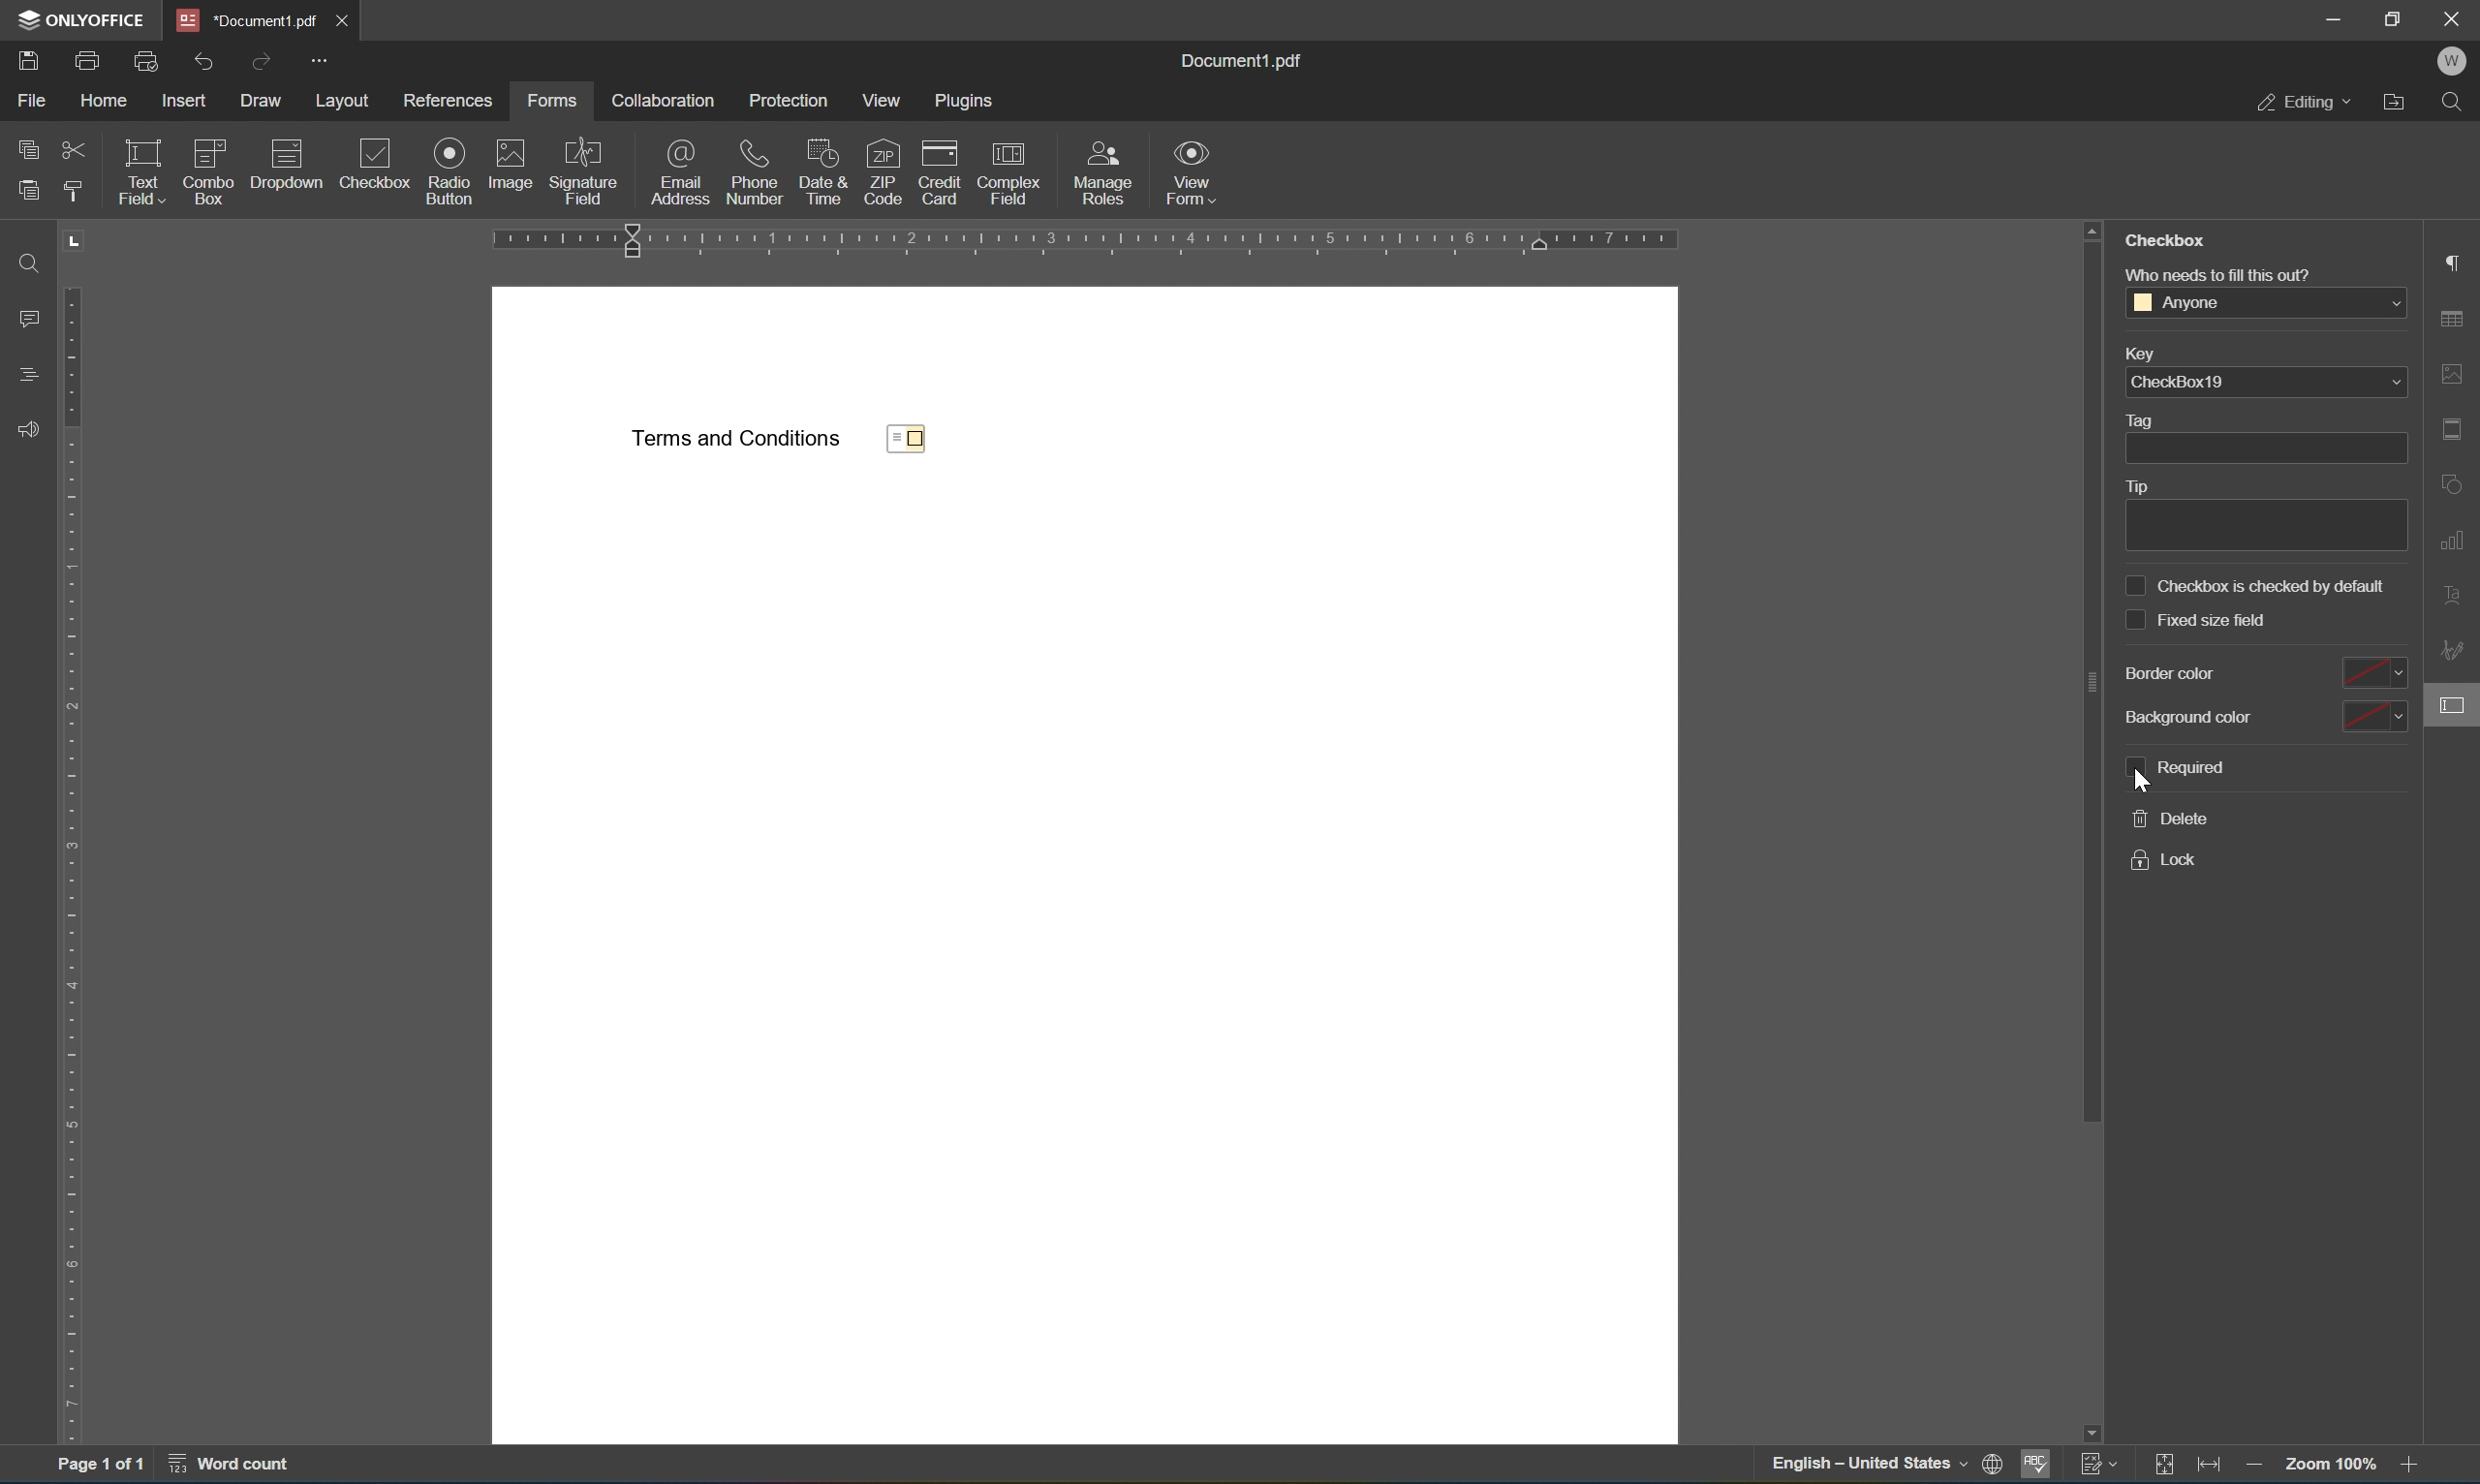  I want to click on background color, so click(2263, 715).